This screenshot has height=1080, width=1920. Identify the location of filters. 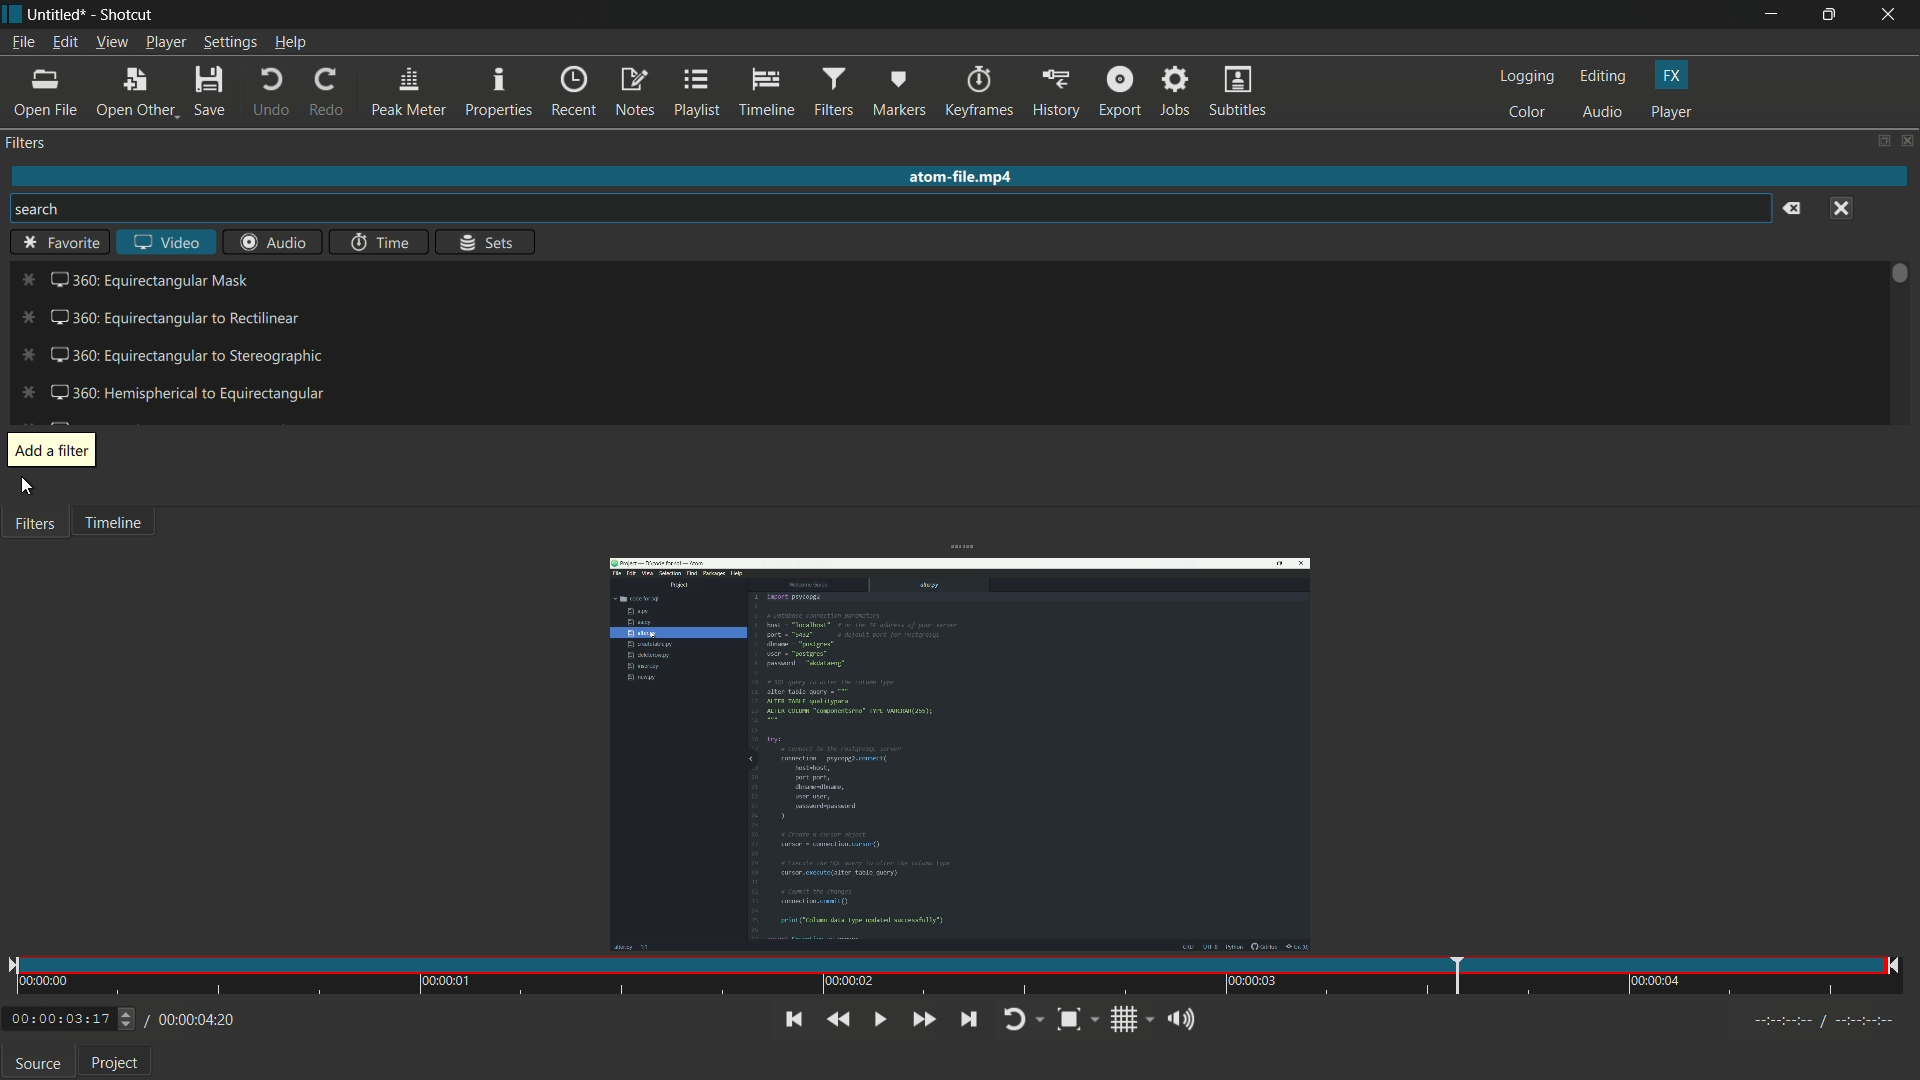
(27, 143).